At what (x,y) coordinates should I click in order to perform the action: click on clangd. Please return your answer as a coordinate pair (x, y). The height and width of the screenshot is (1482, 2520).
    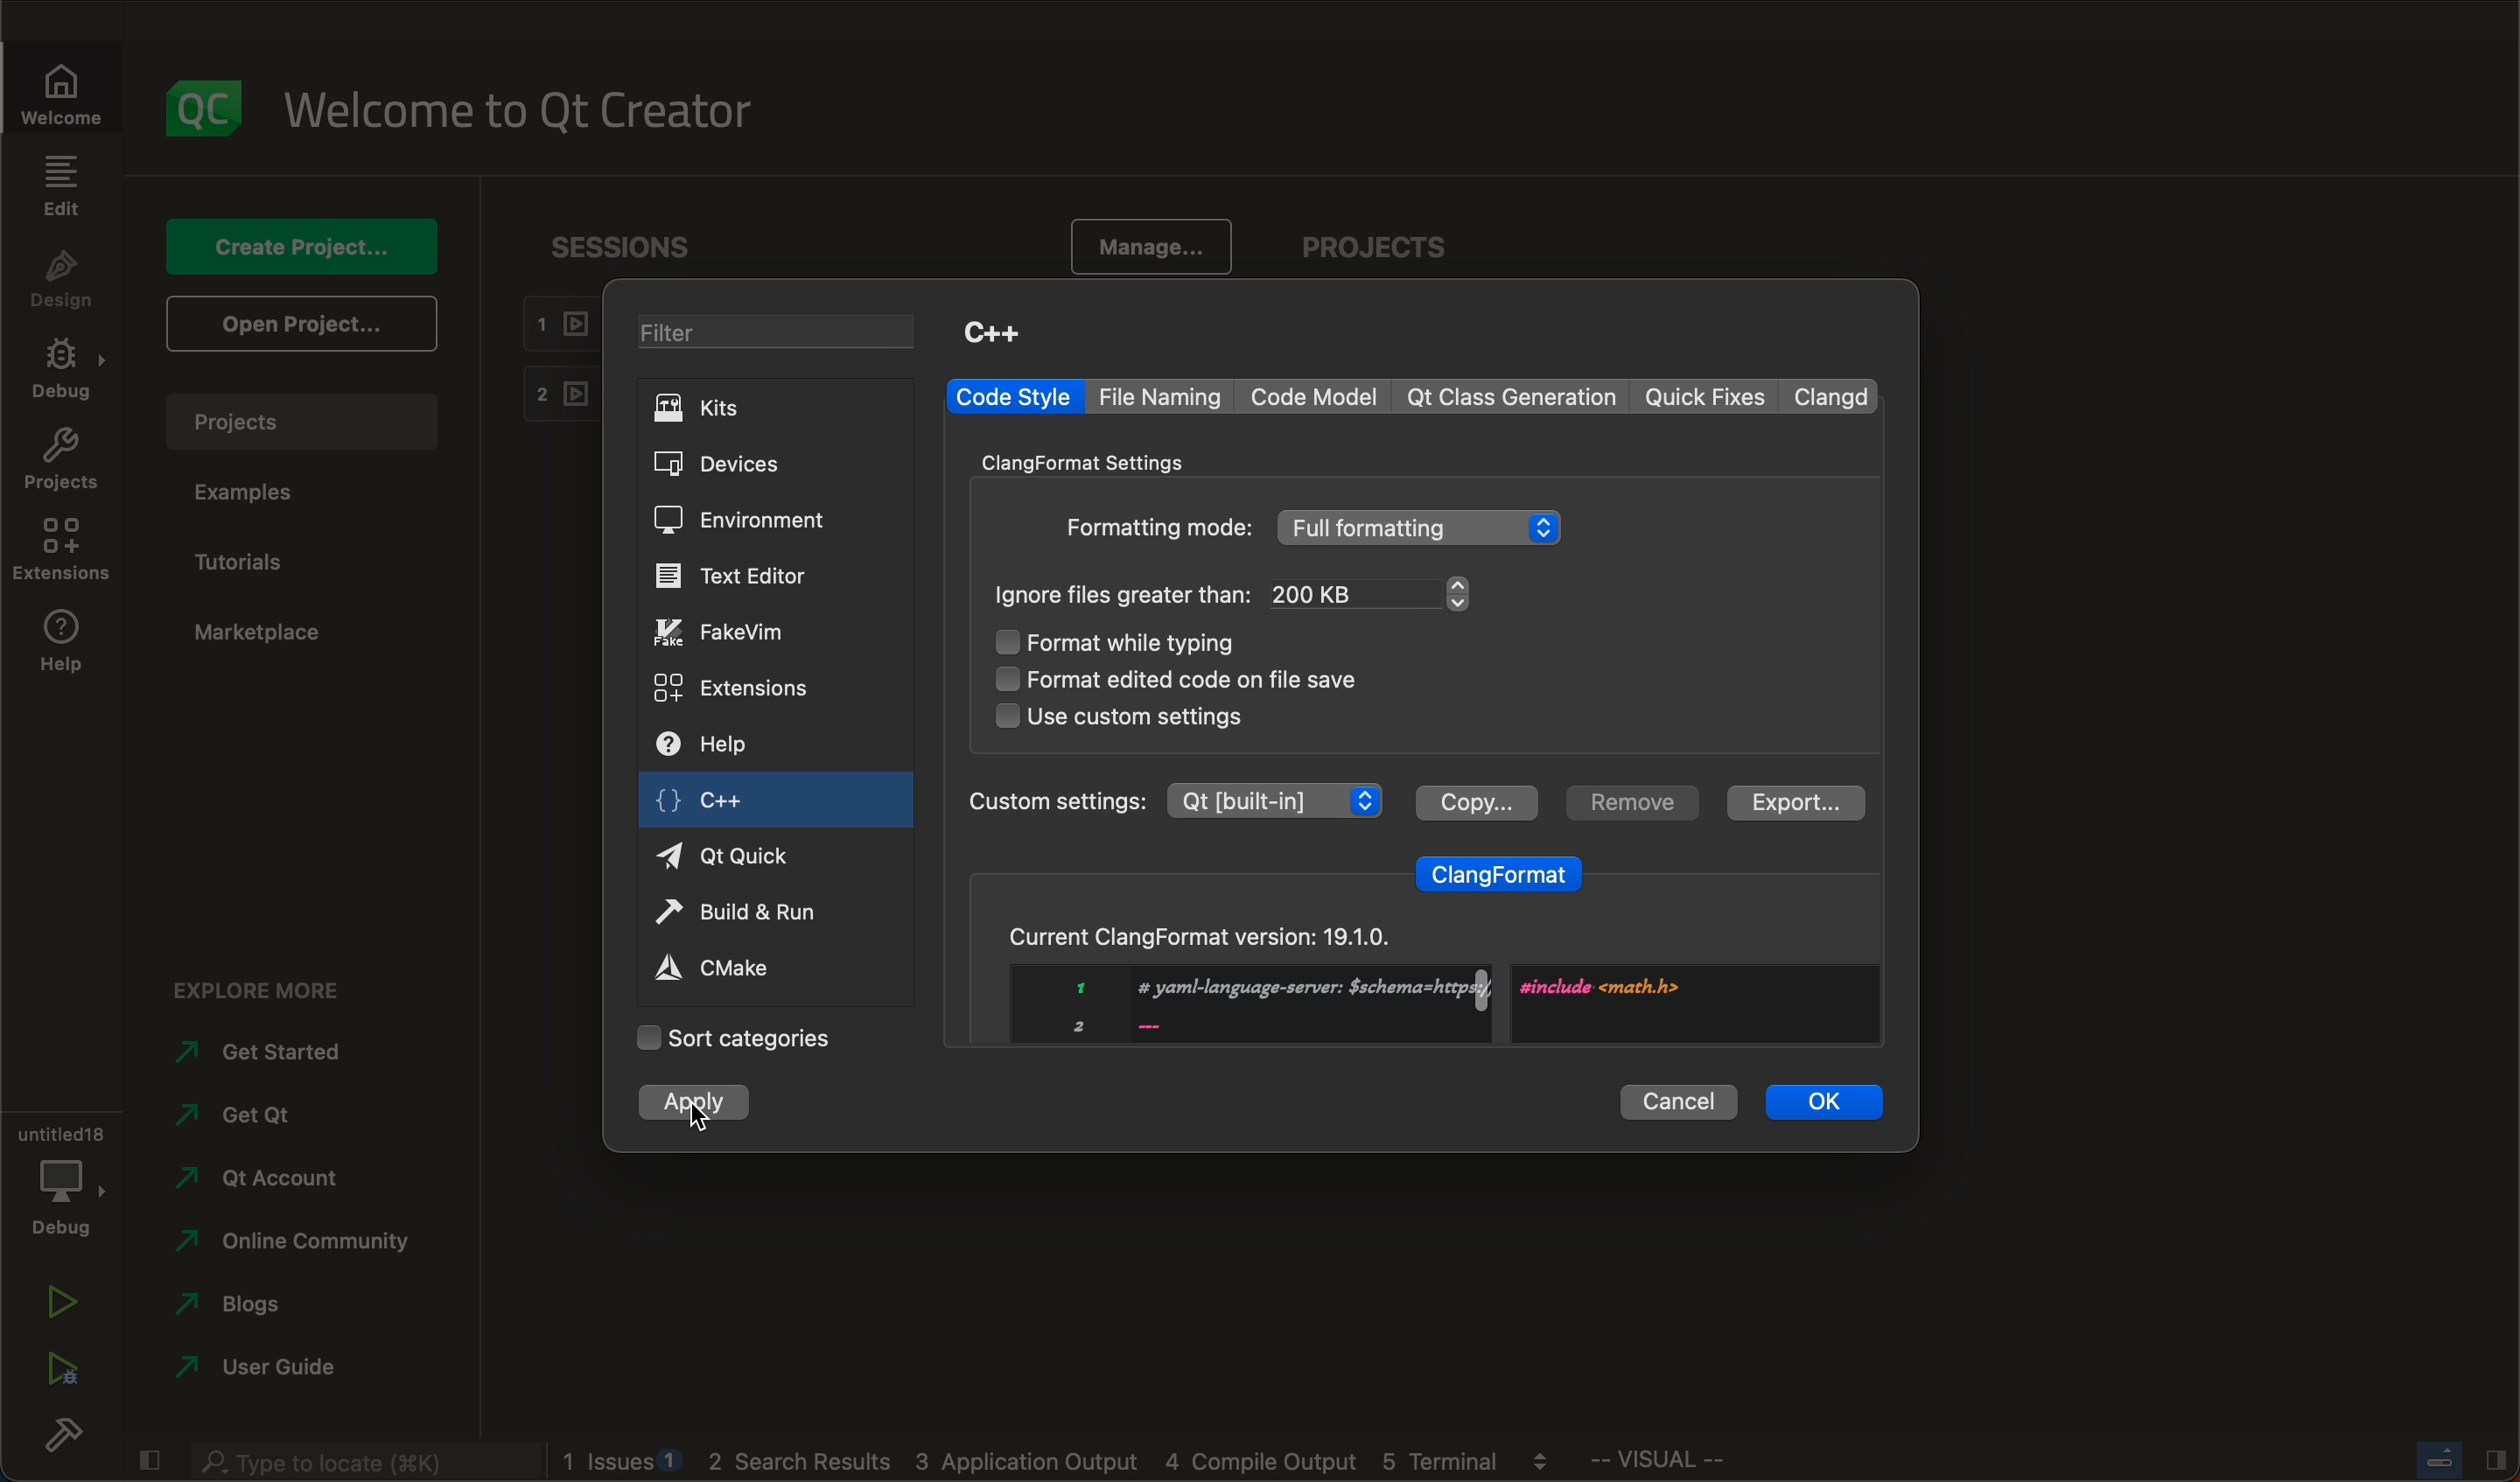
    Looking at the image, I should click on (1835, 396).